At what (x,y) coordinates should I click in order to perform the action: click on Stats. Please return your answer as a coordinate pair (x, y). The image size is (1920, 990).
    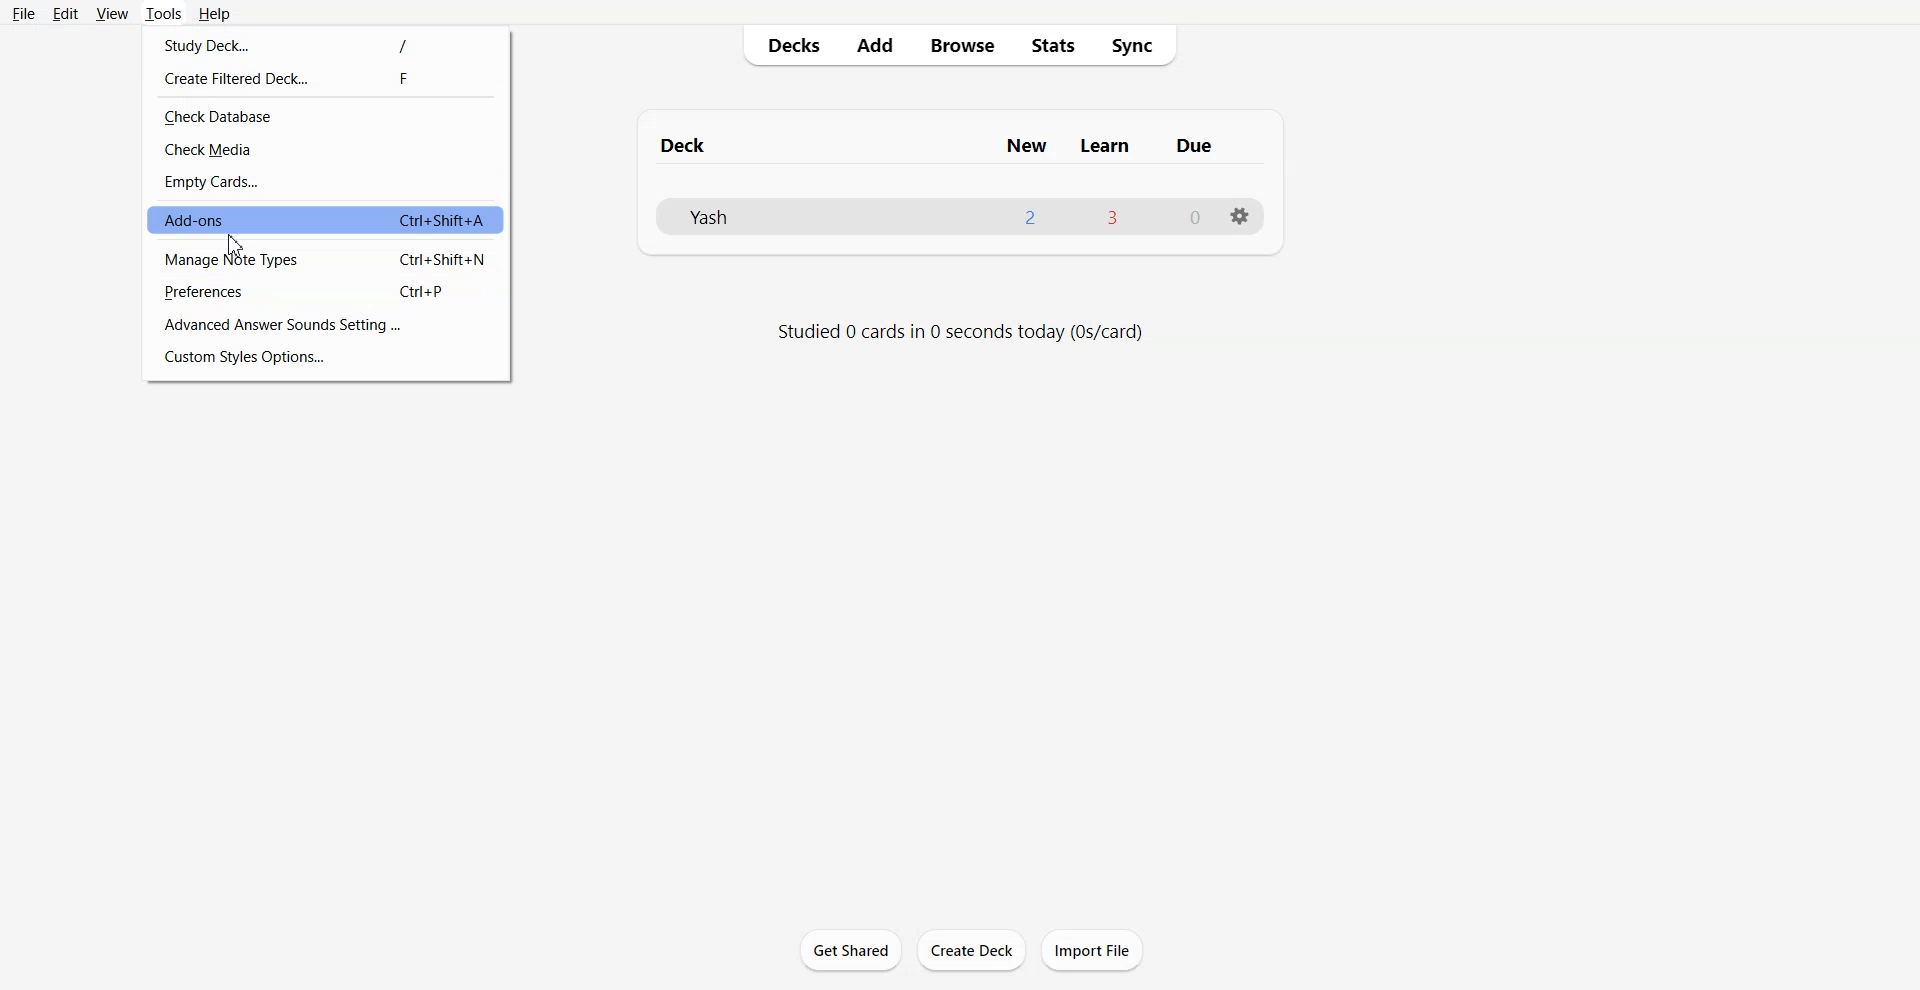
    Looking at the image, I should click on (1052, 45).